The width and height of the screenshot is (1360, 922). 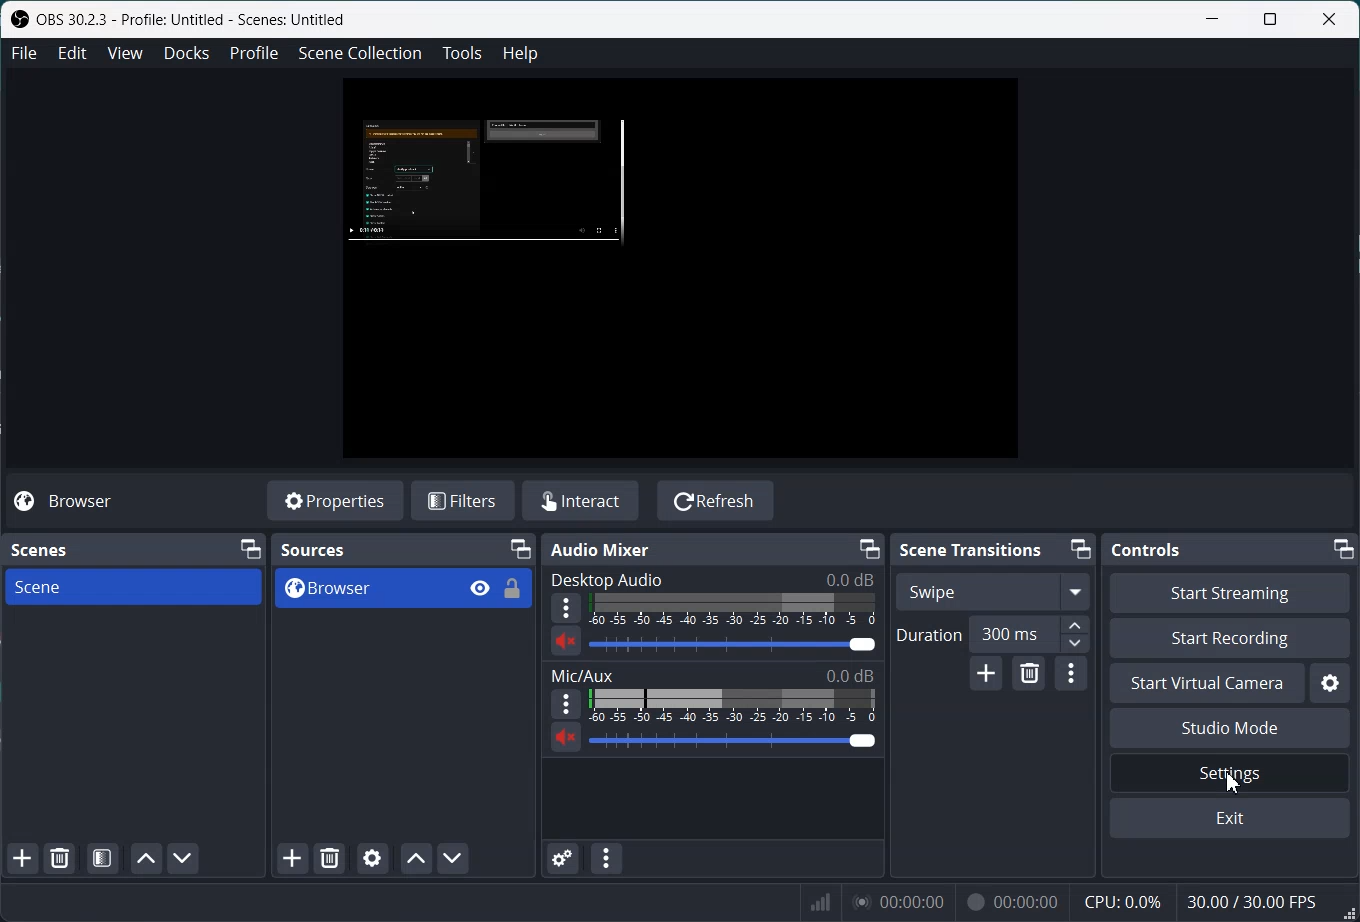 I want to click on Window adjuster, so click(x=1349, y=913).